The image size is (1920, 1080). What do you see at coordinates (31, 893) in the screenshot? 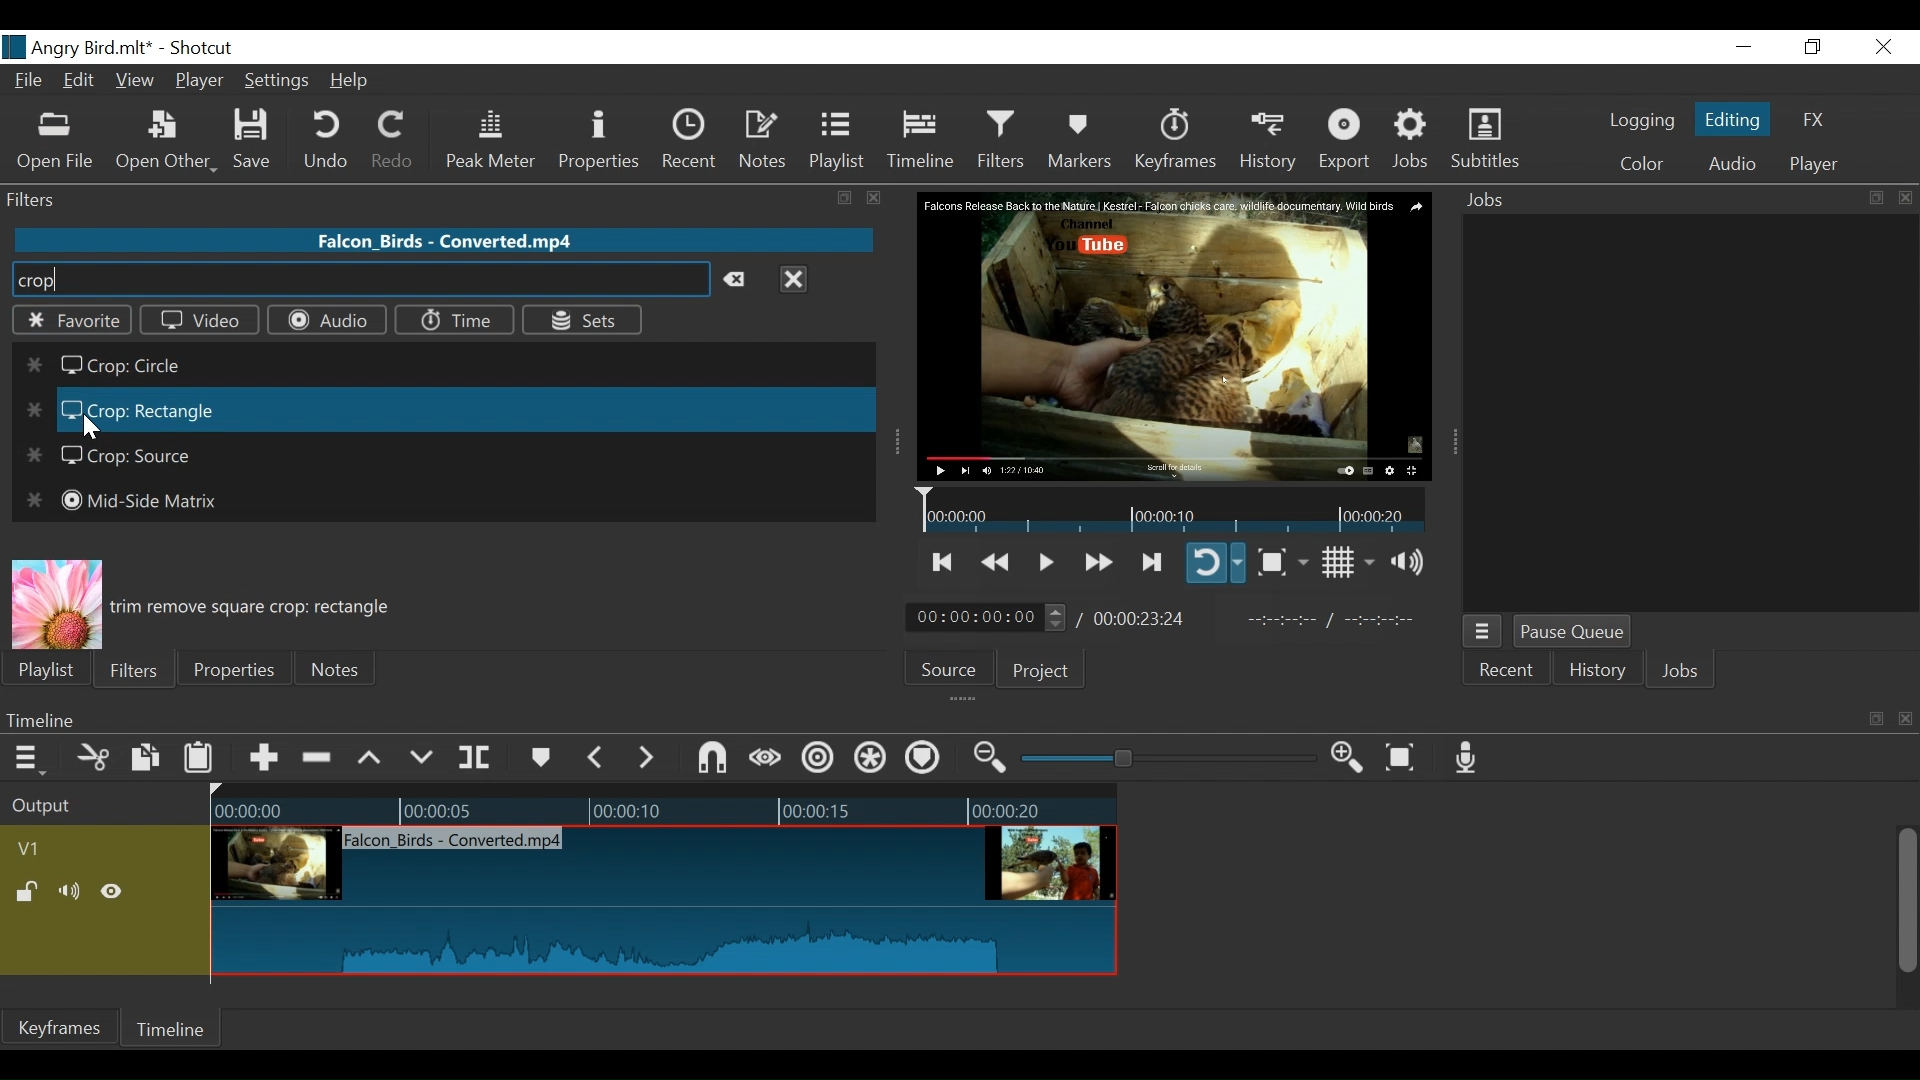
I see `(un)lock track` at bounding box center [31, 893].